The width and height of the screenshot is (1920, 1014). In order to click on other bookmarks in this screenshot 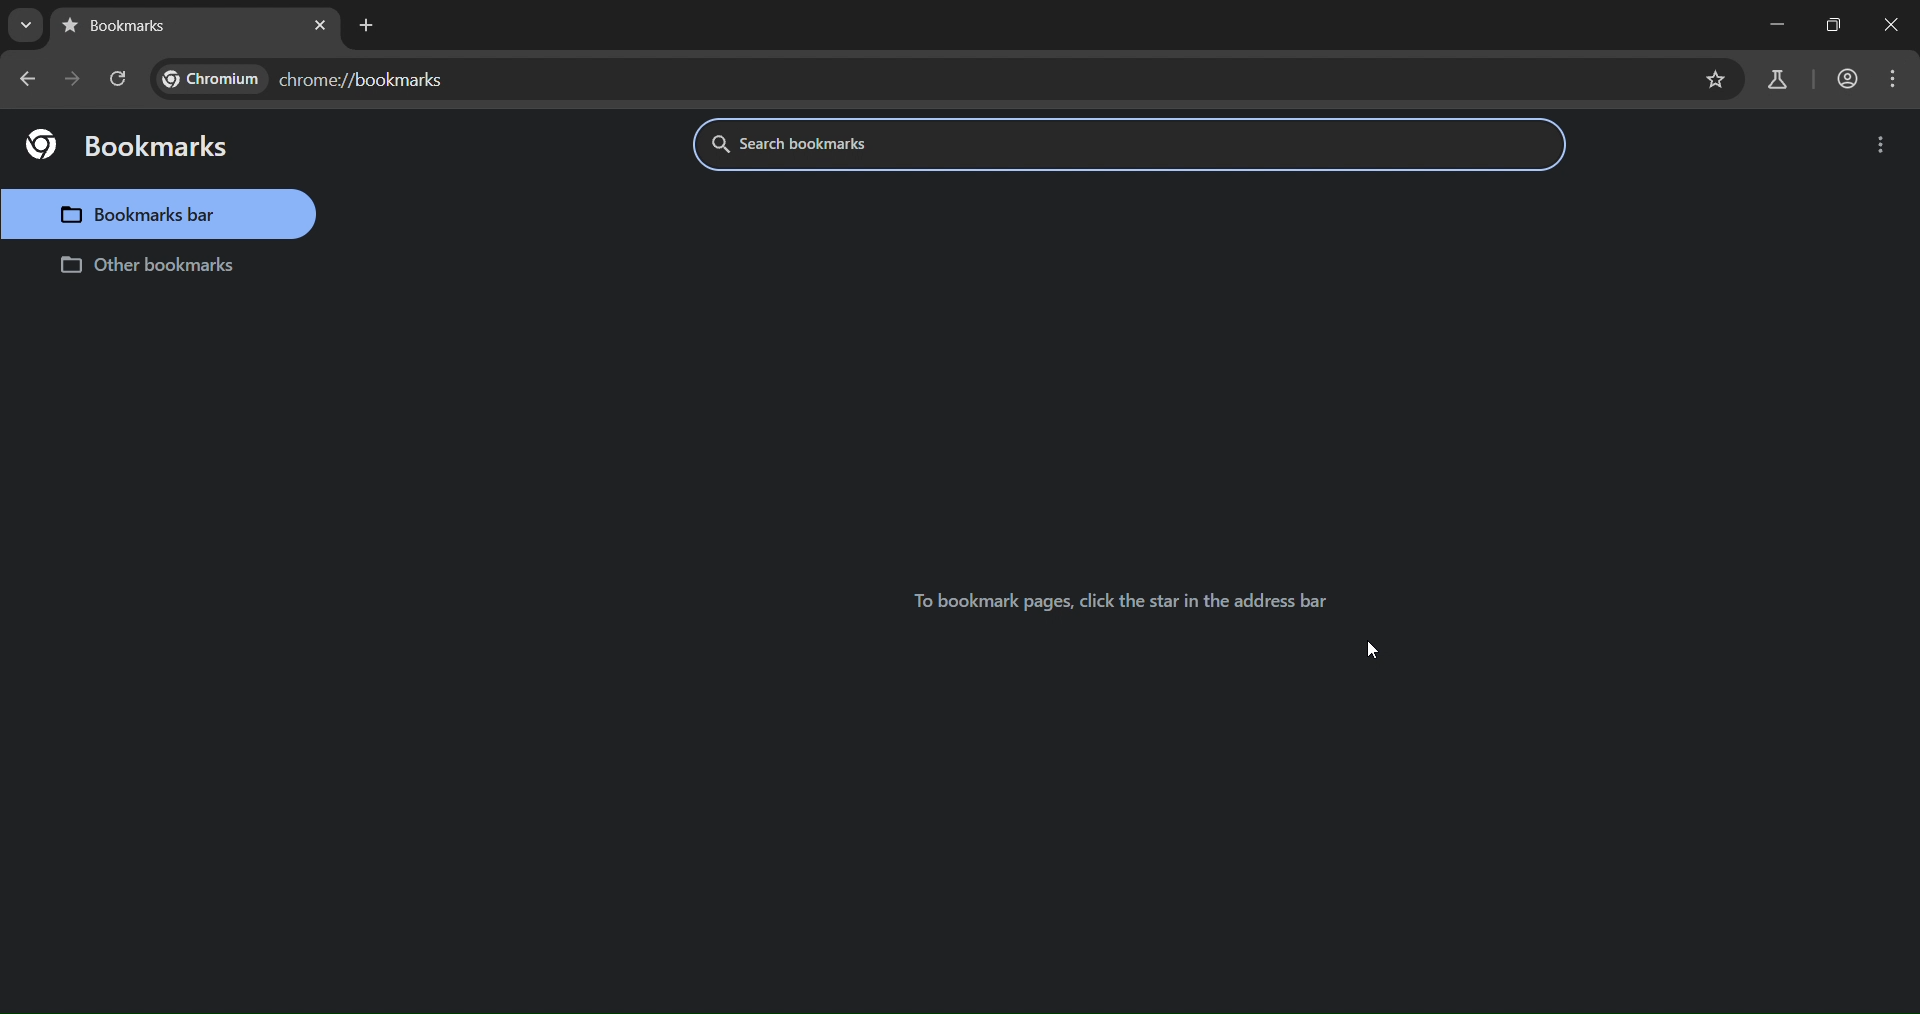, I will do `click(143, 268)`.